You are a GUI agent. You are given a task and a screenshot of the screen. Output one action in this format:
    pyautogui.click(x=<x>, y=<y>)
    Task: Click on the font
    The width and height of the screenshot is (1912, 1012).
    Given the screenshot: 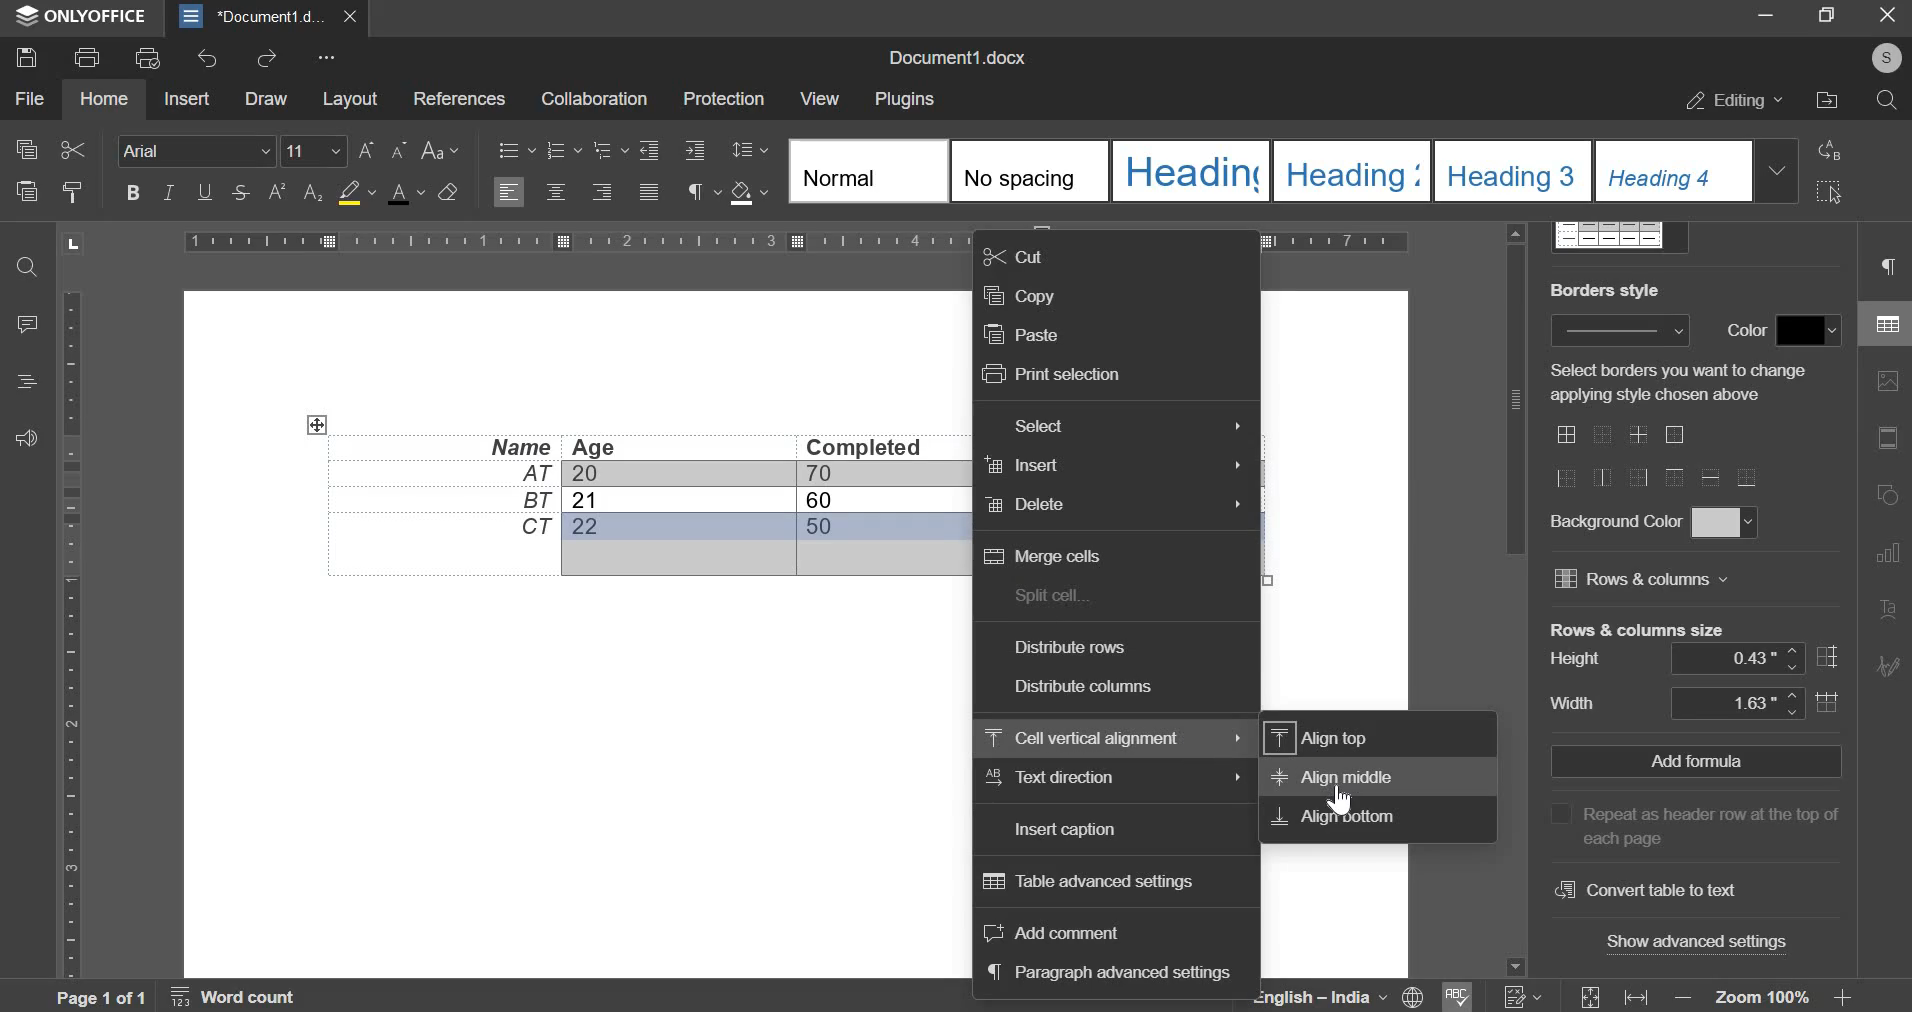 What is the action you would take?
    pyautogui.click(x=196, y=150)
    